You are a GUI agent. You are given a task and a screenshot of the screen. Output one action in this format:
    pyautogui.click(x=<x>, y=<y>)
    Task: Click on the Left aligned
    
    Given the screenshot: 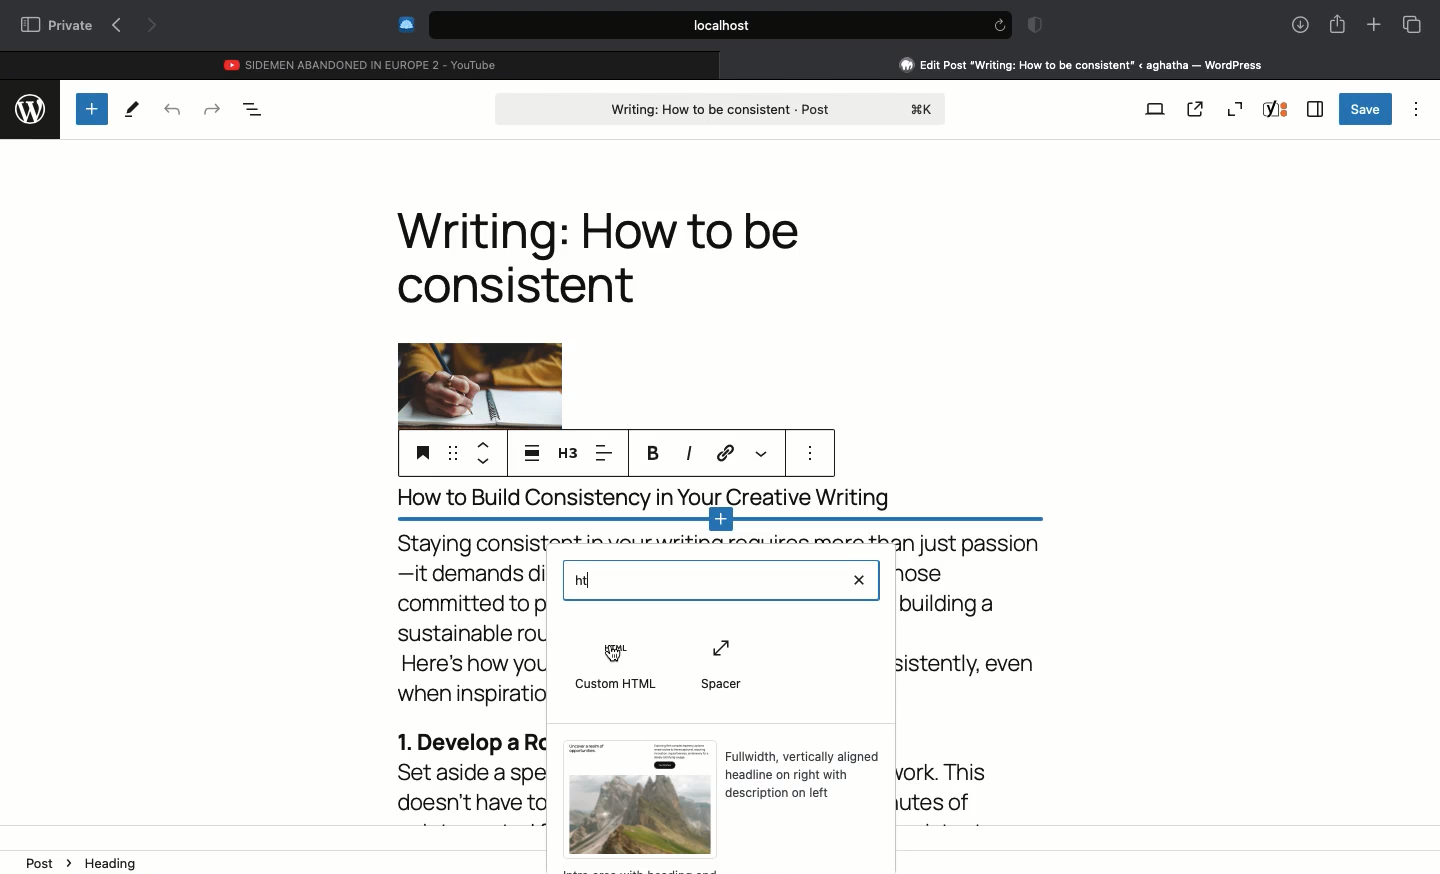 What is the action you would take?
    pyautogui.click(x=603, y=453)
    